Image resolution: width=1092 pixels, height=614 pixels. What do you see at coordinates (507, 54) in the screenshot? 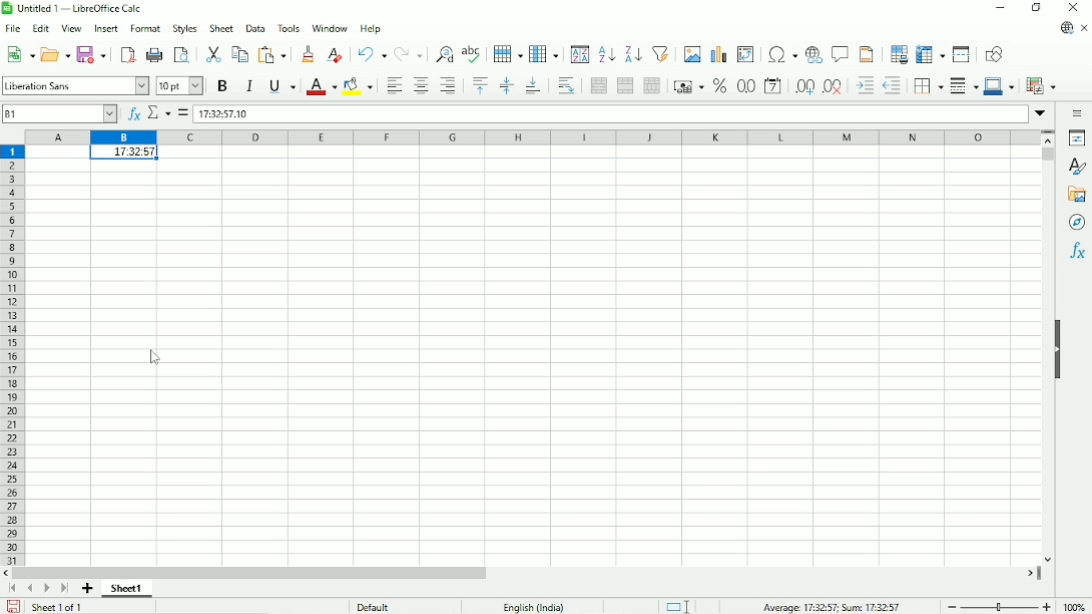
I see `Row` at bounding box center [507, 54].